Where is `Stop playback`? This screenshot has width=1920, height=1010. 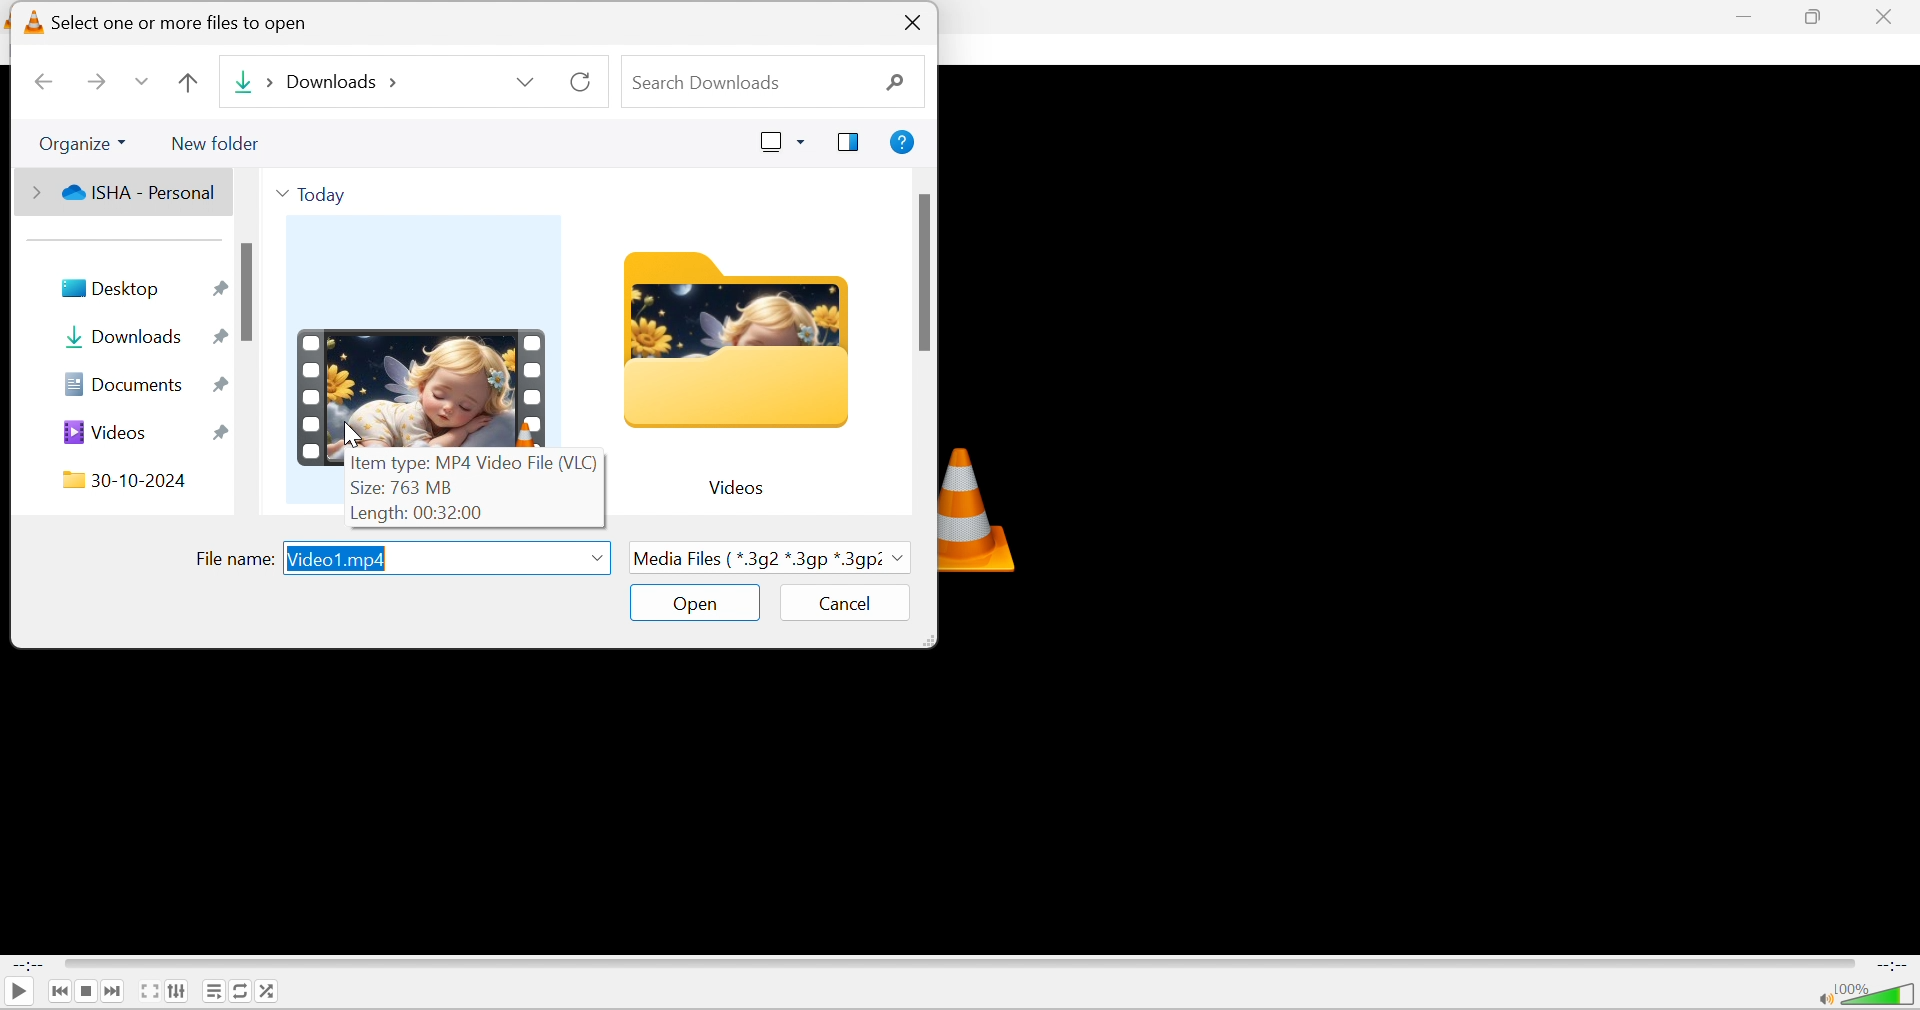
Stop playback is located at coordinates (90, 991).